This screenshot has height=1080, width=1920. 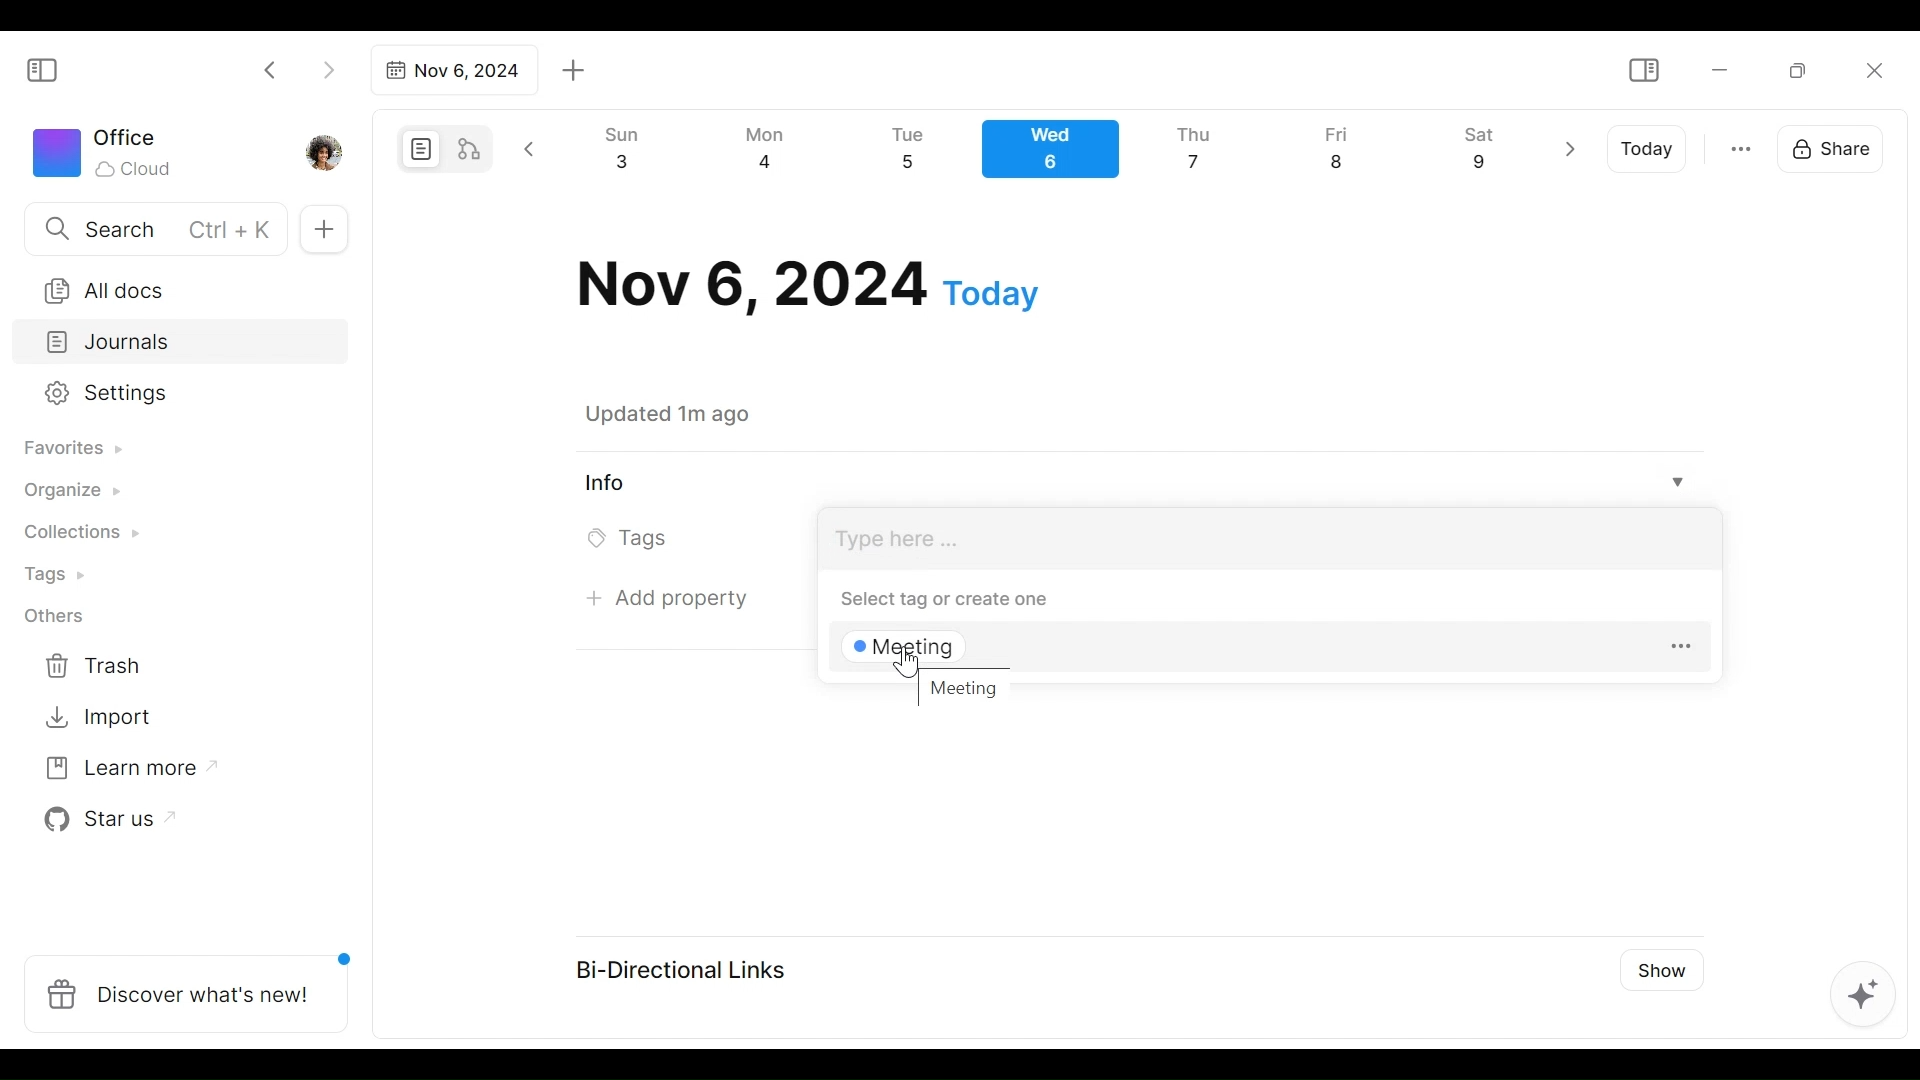 I want to click on Tab, so click(x=451, y=70).